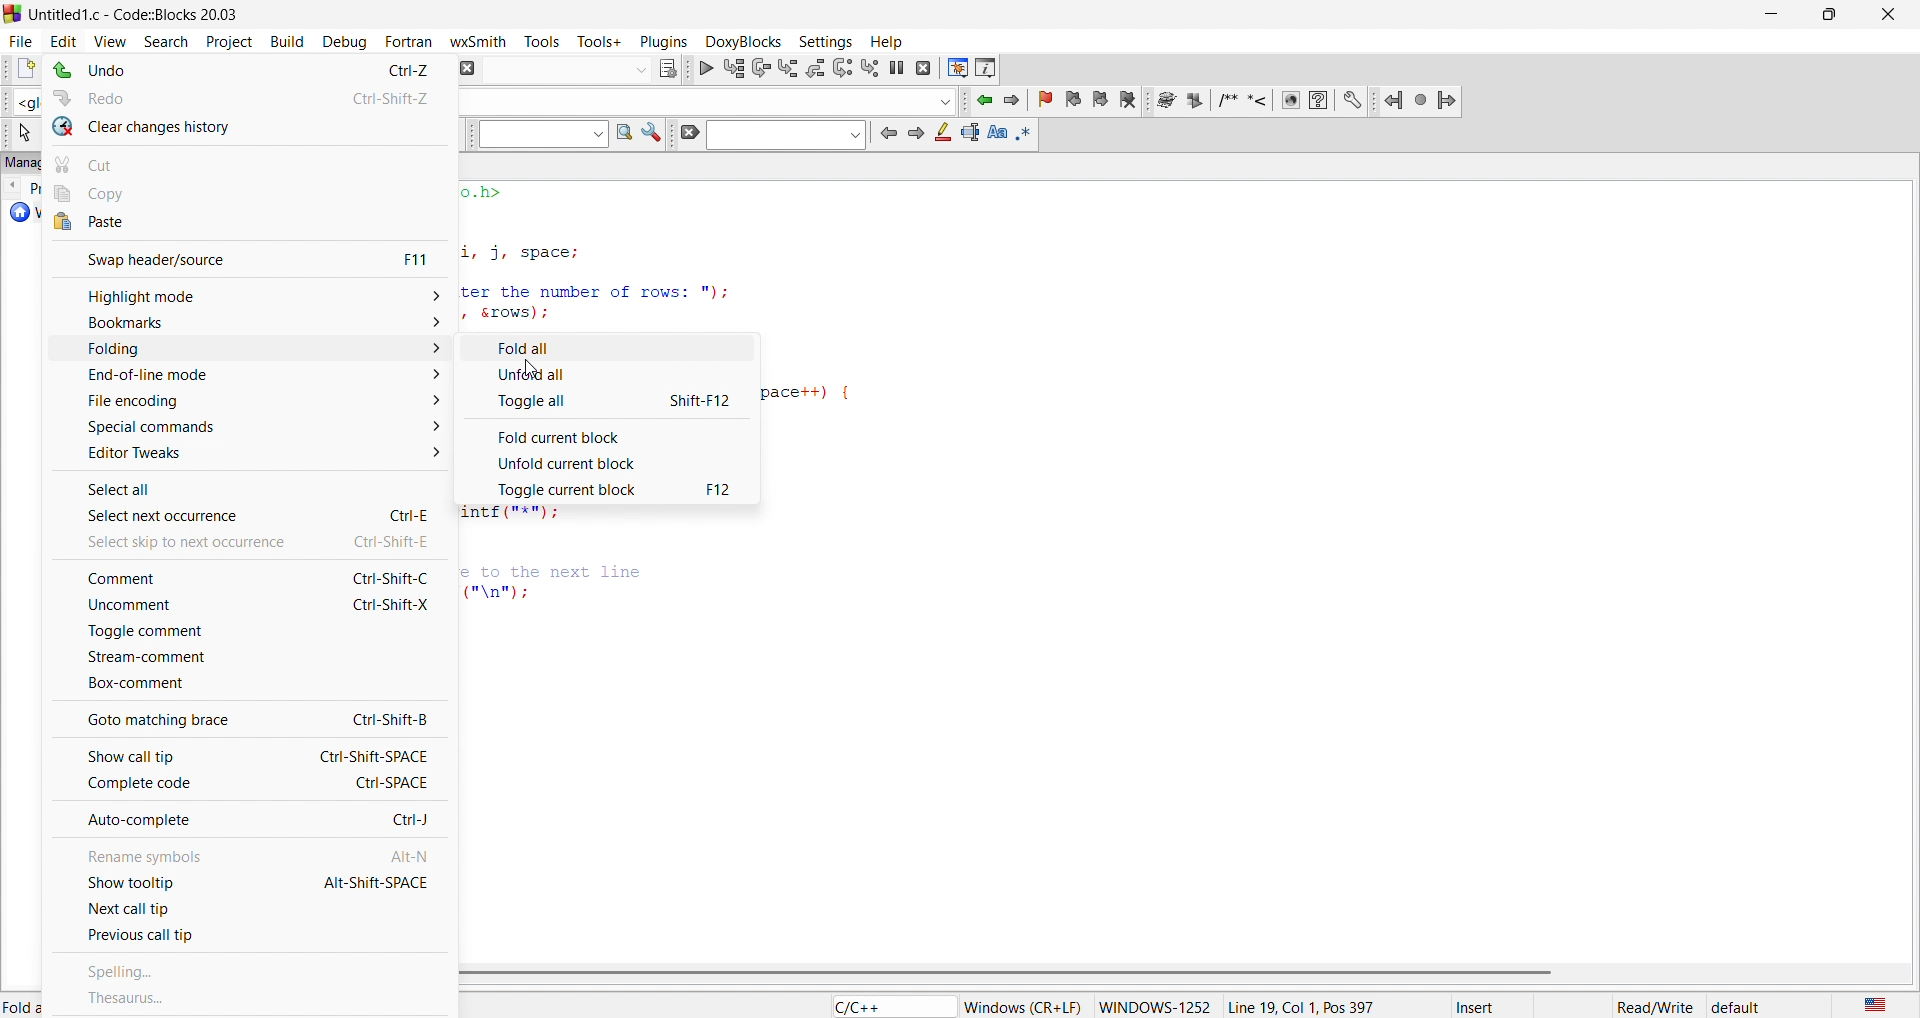 The image size is (1920, 1018). What do you see at coordinates (871, 67) in the screenshot?
I see `step into instructions` at bounding box center [871, 67].